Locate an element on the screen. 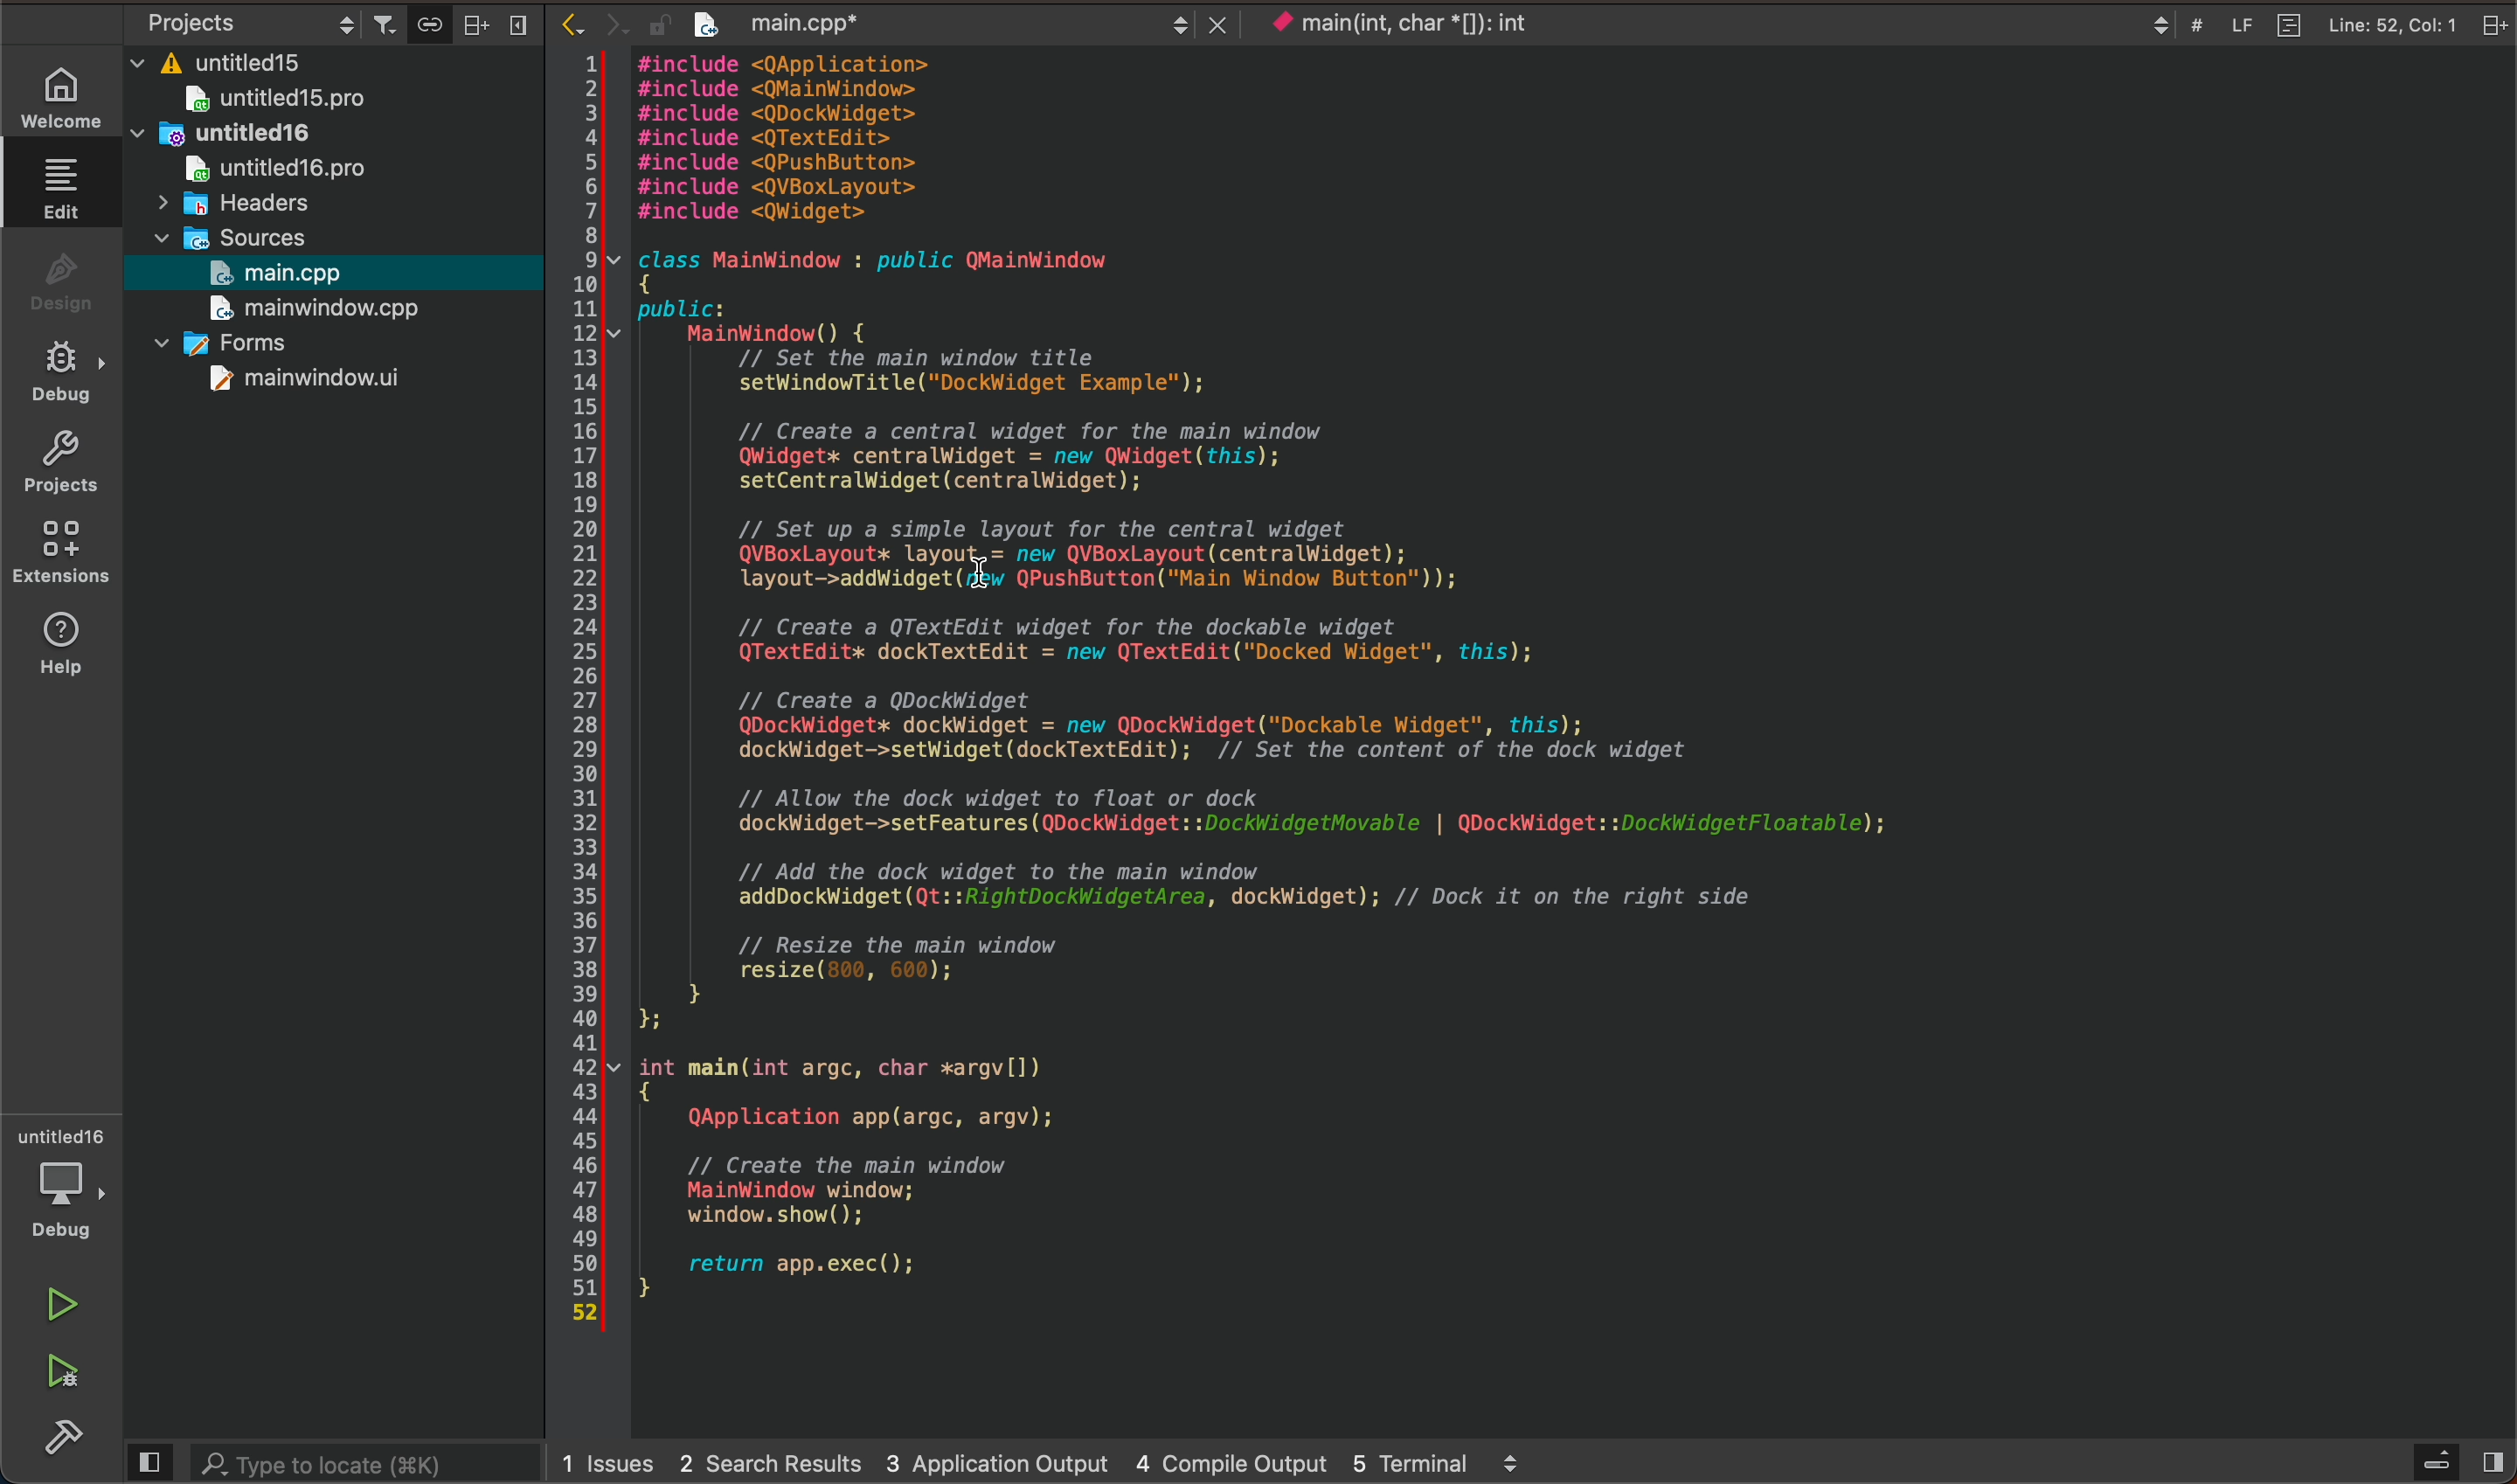 The width and height of the screenshot is (2517, 1484). cursor is located at coordinates (977, 551).